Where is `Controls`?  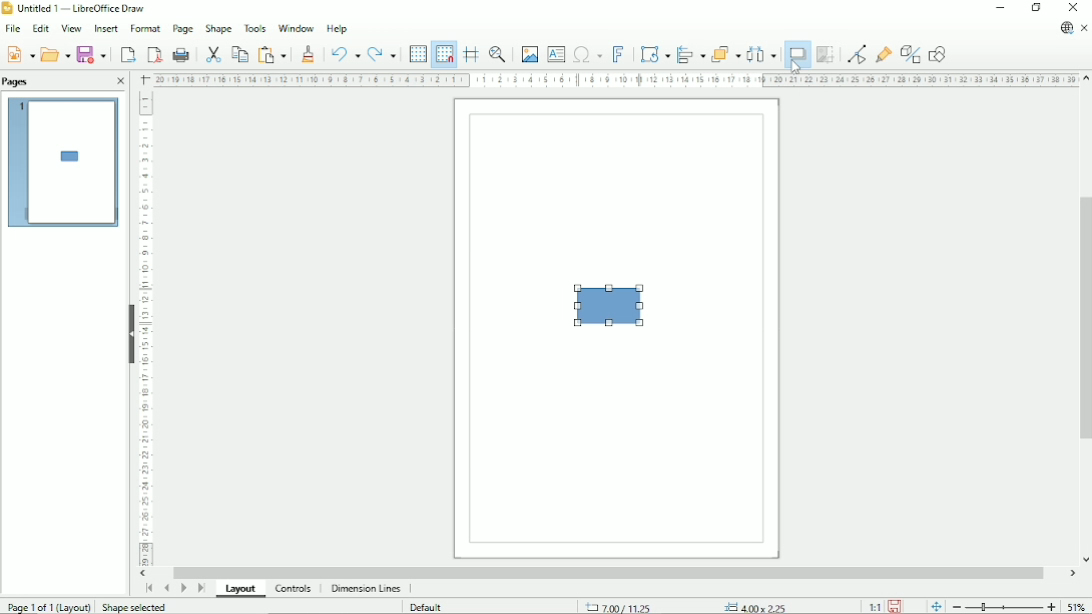 Controls is located at coordinates (293, 589).